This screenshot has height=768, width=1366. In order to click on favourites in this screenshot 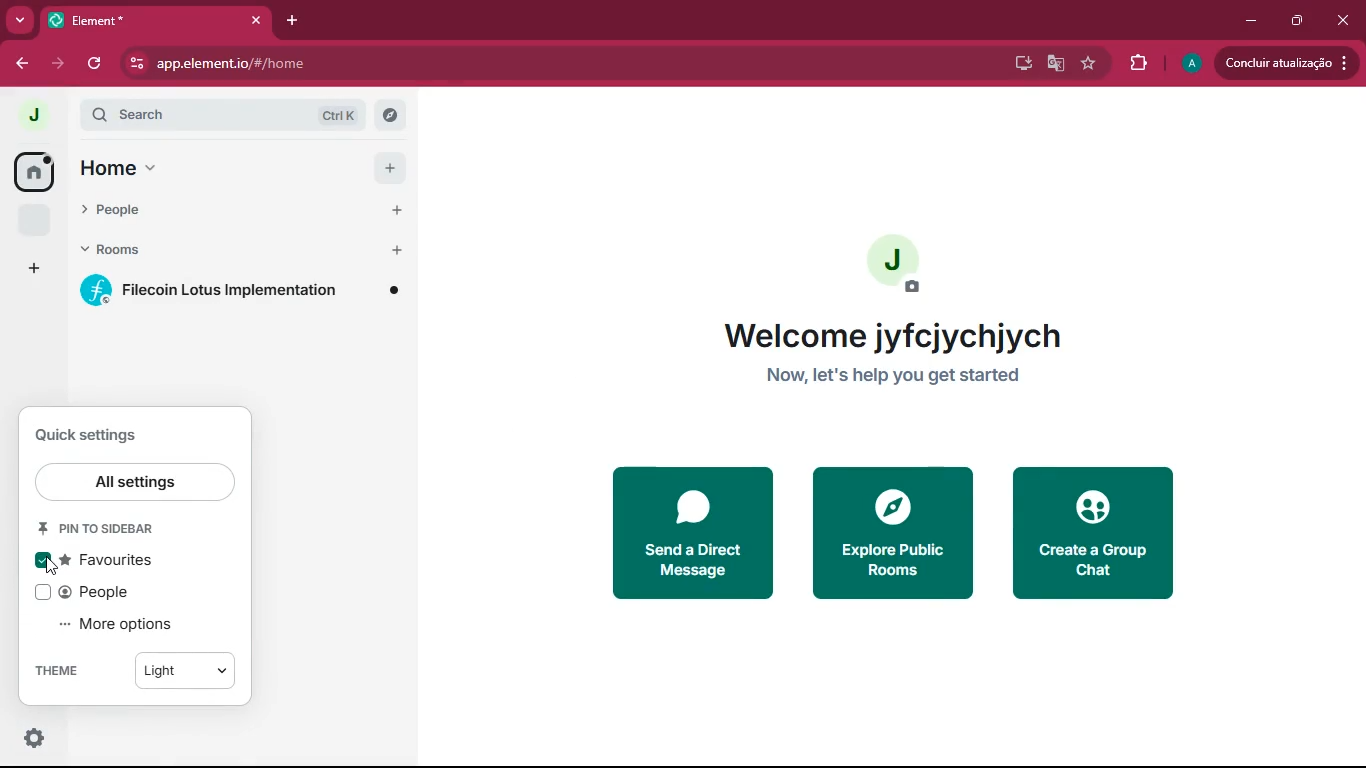, I will do `click(33, 219)`.